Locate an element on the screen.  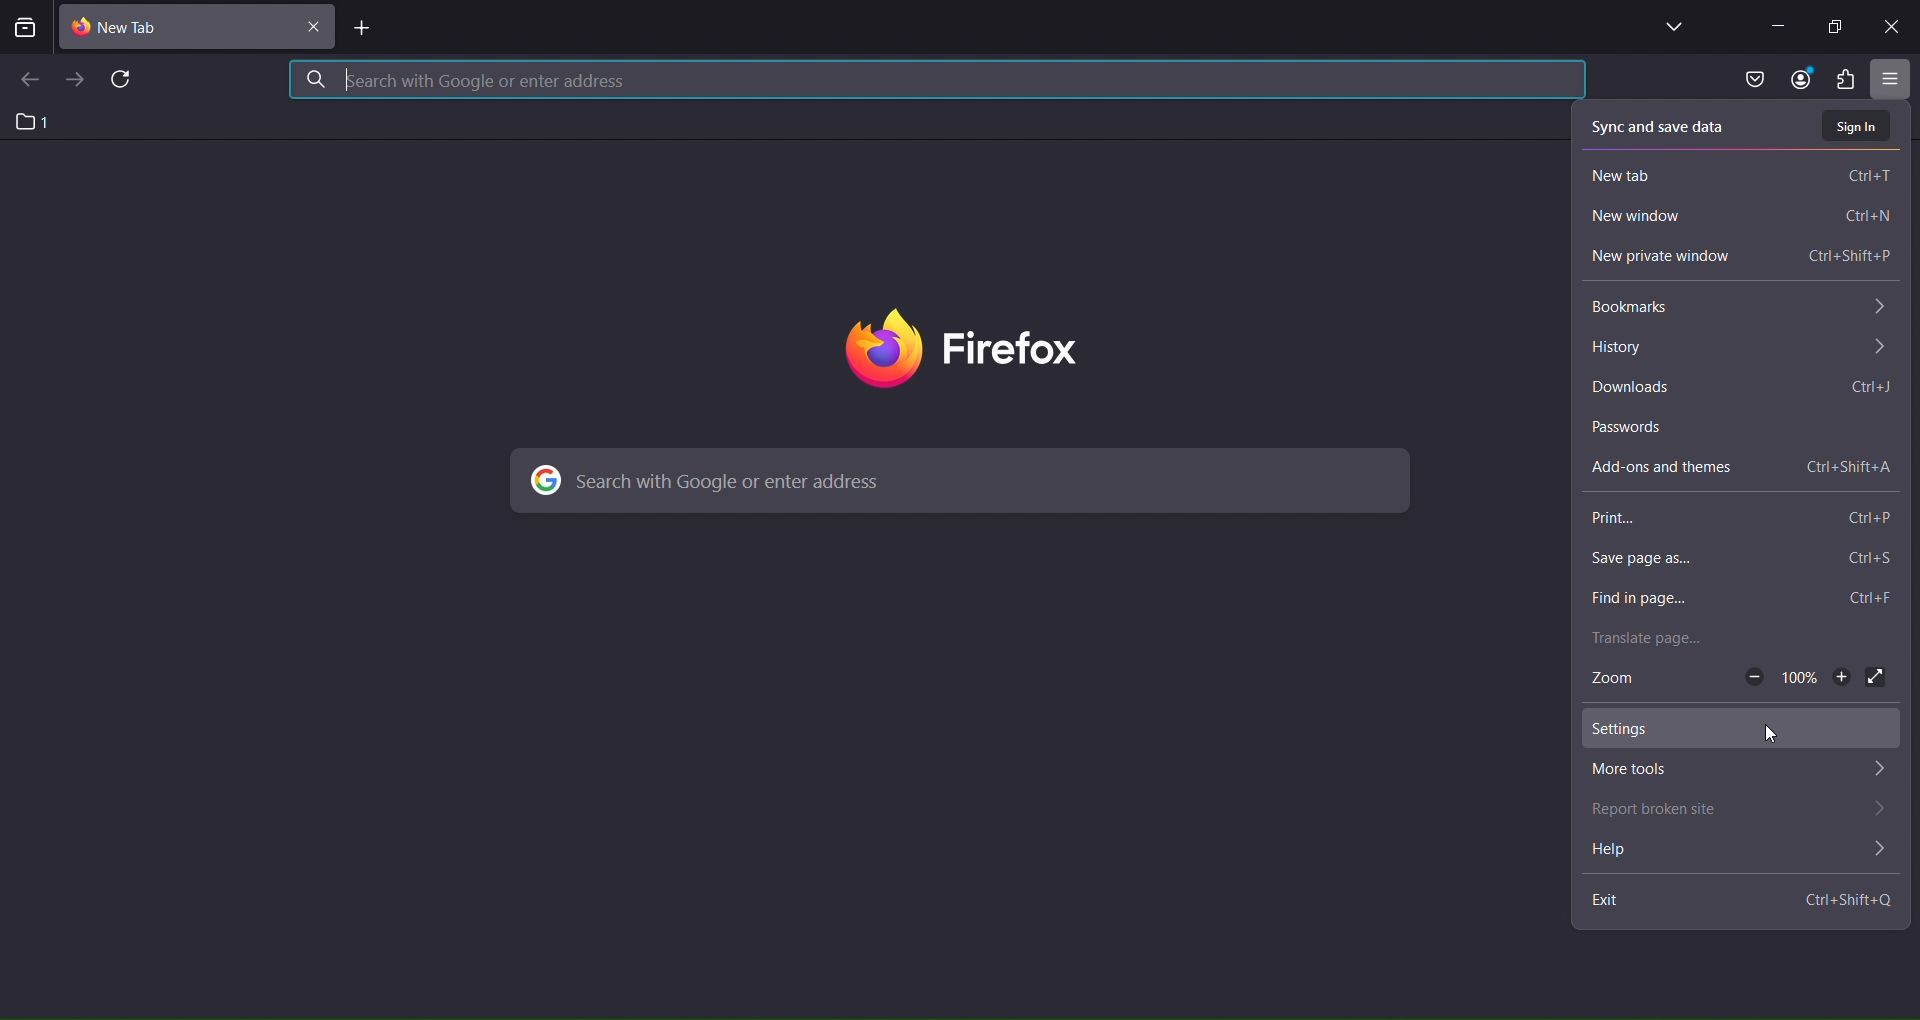
search tabs is located at coordinates (26, 30).